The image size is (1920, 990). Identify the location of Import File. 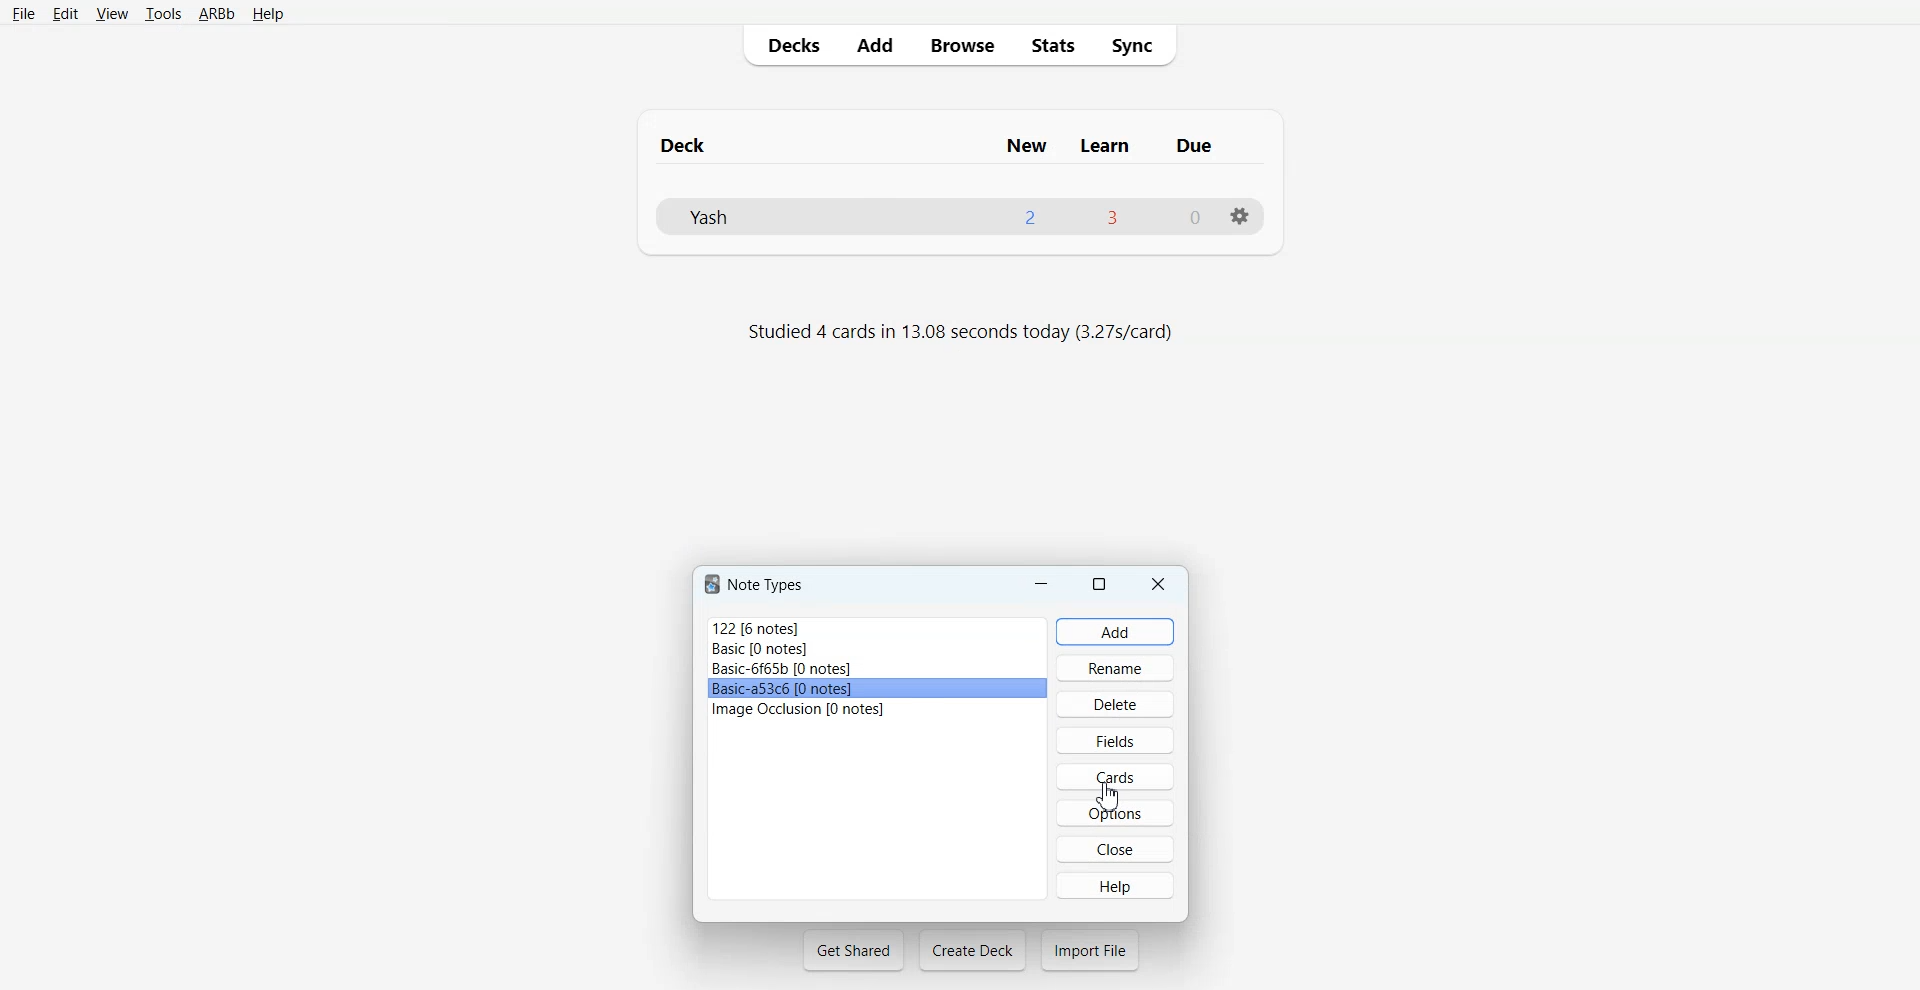
(1090, 950).